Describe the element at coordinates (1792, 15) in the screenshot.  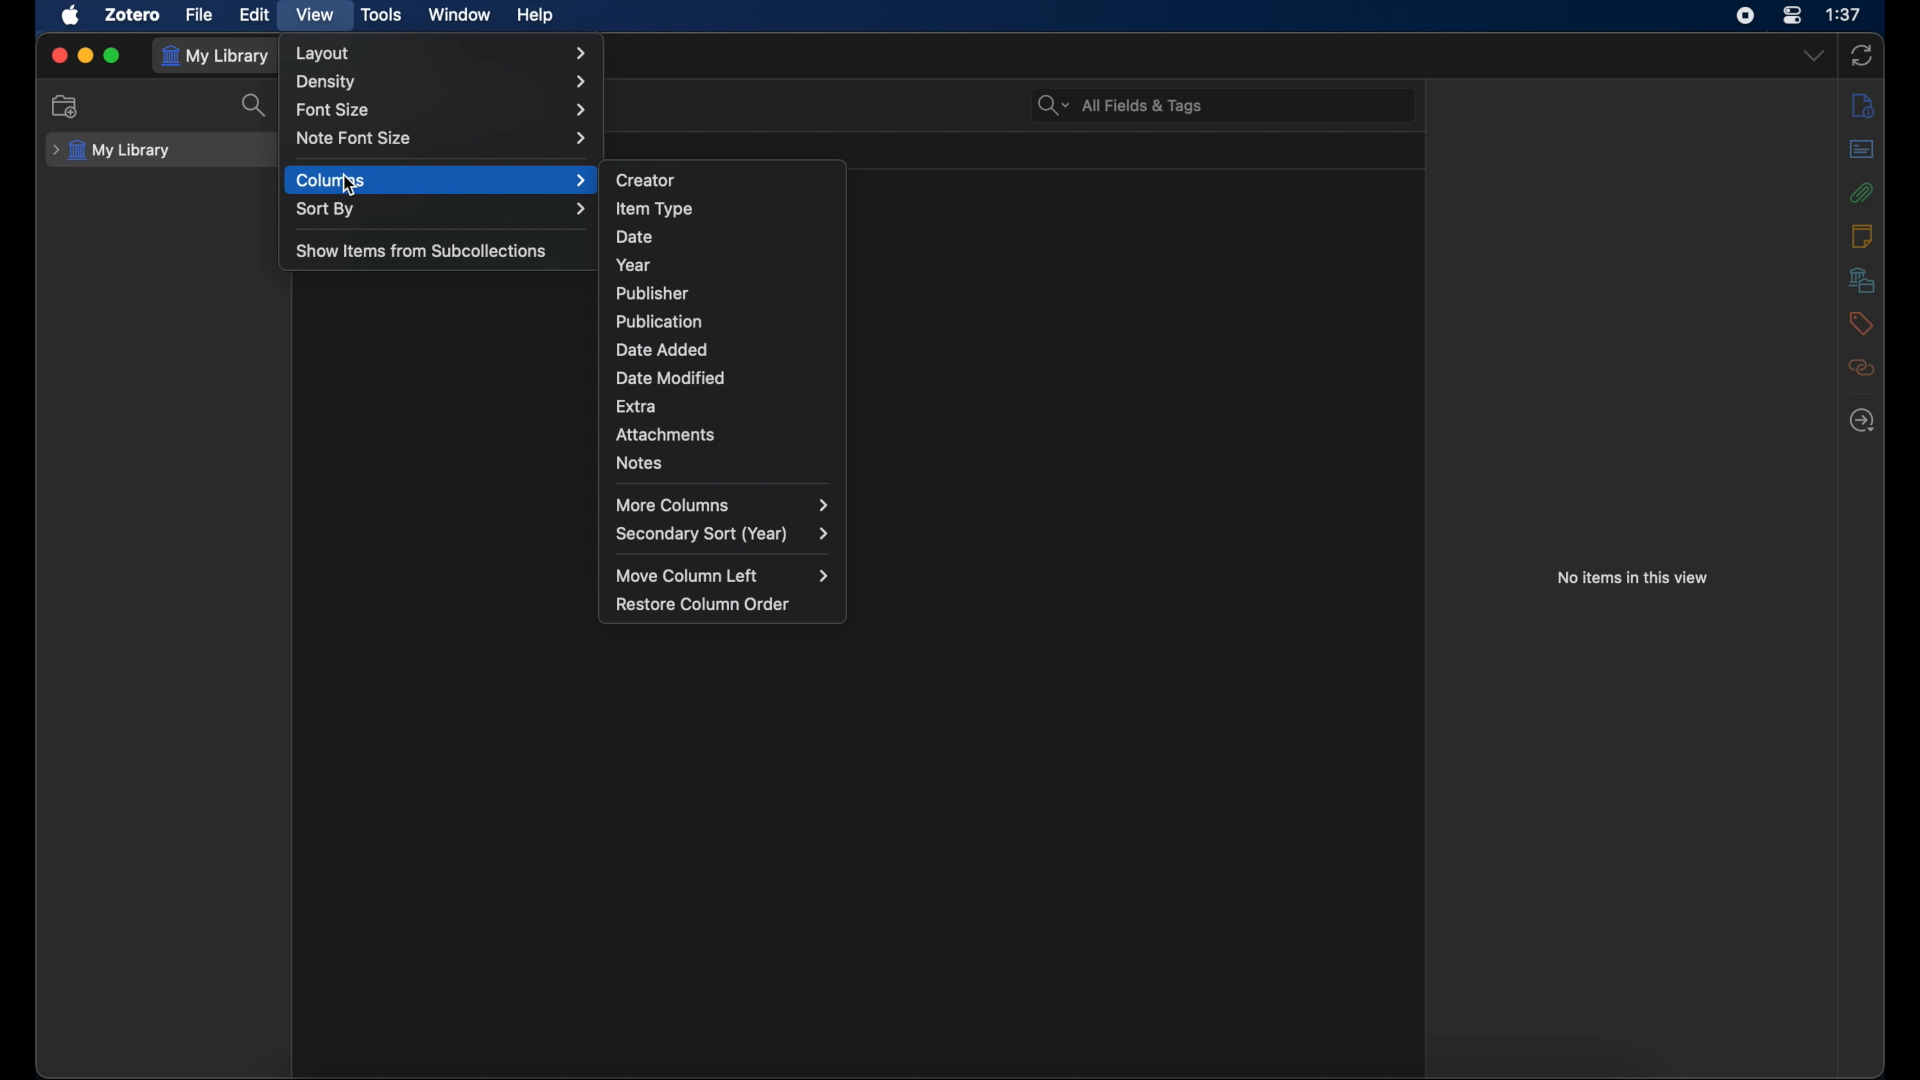
I see `control center` at that location.